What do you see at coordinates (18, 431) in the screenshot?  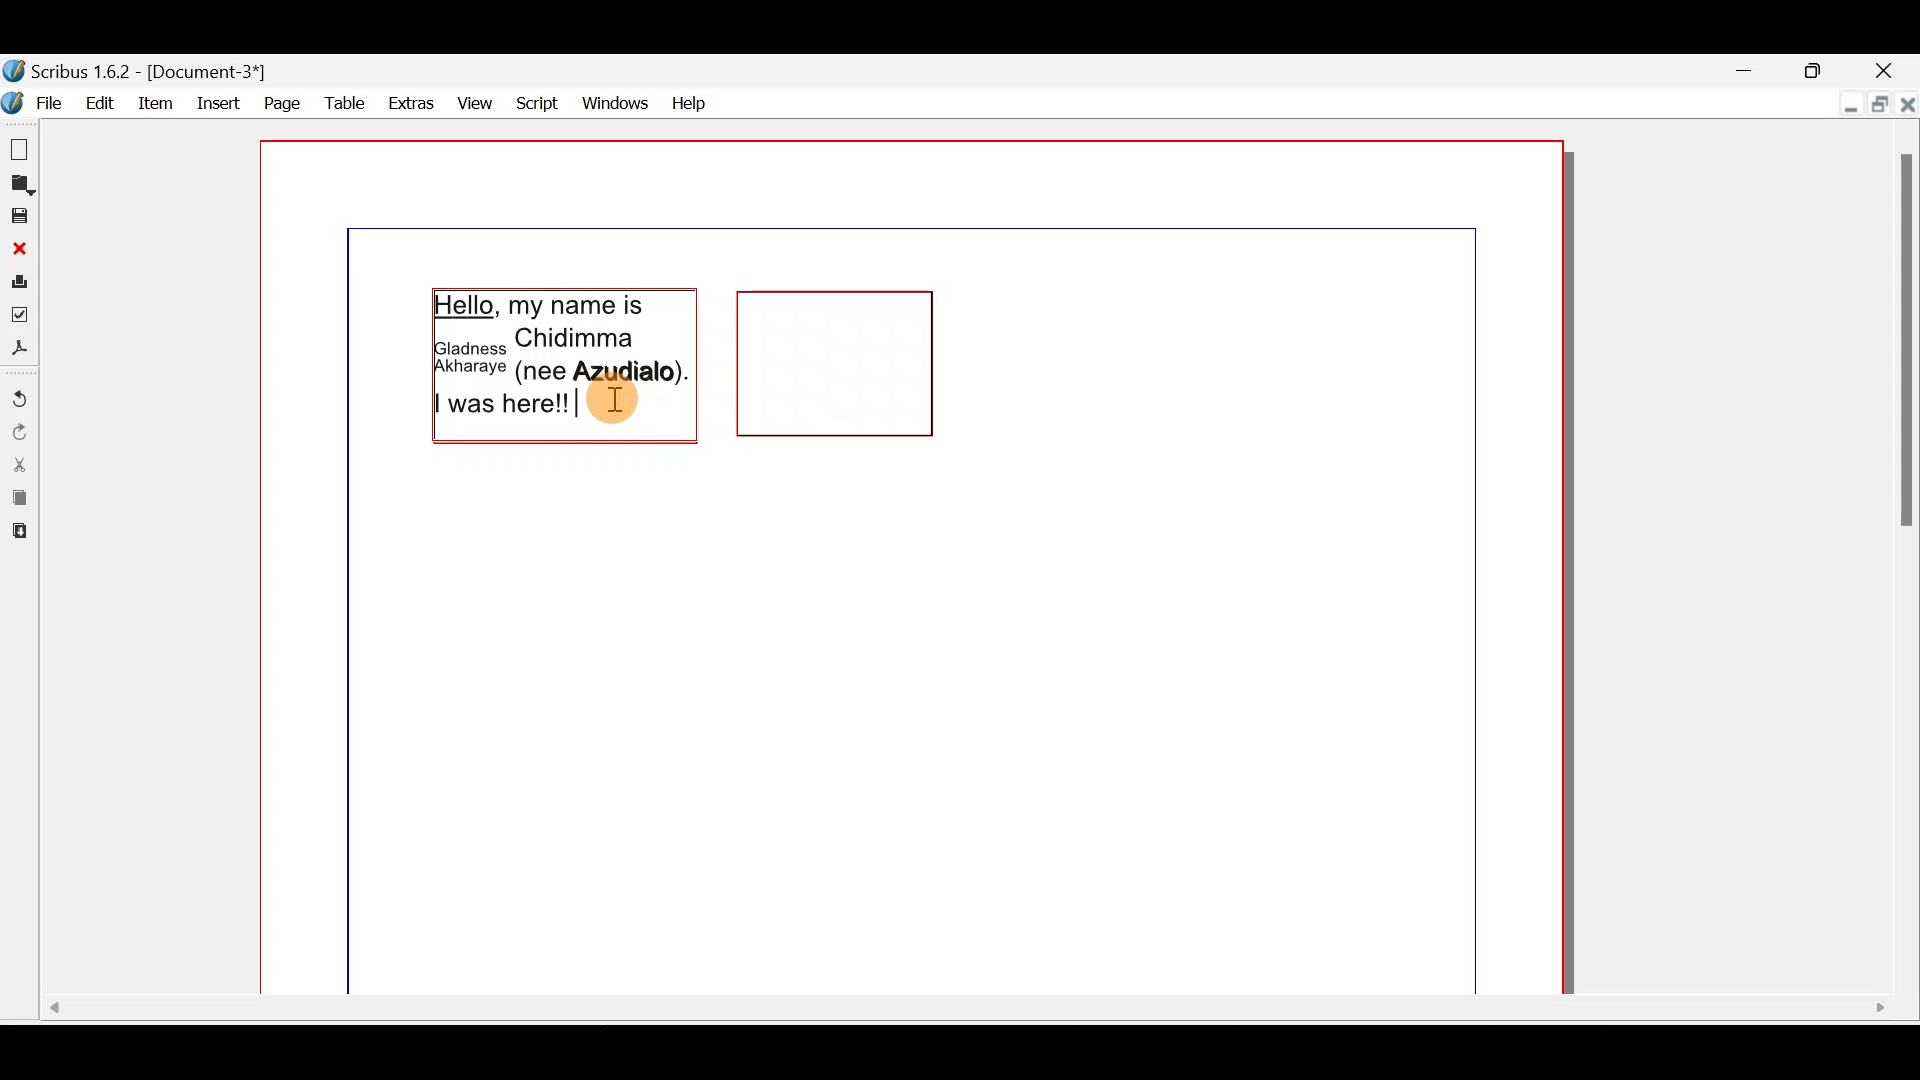 I see `Redo` at bounding box center [18, 431].